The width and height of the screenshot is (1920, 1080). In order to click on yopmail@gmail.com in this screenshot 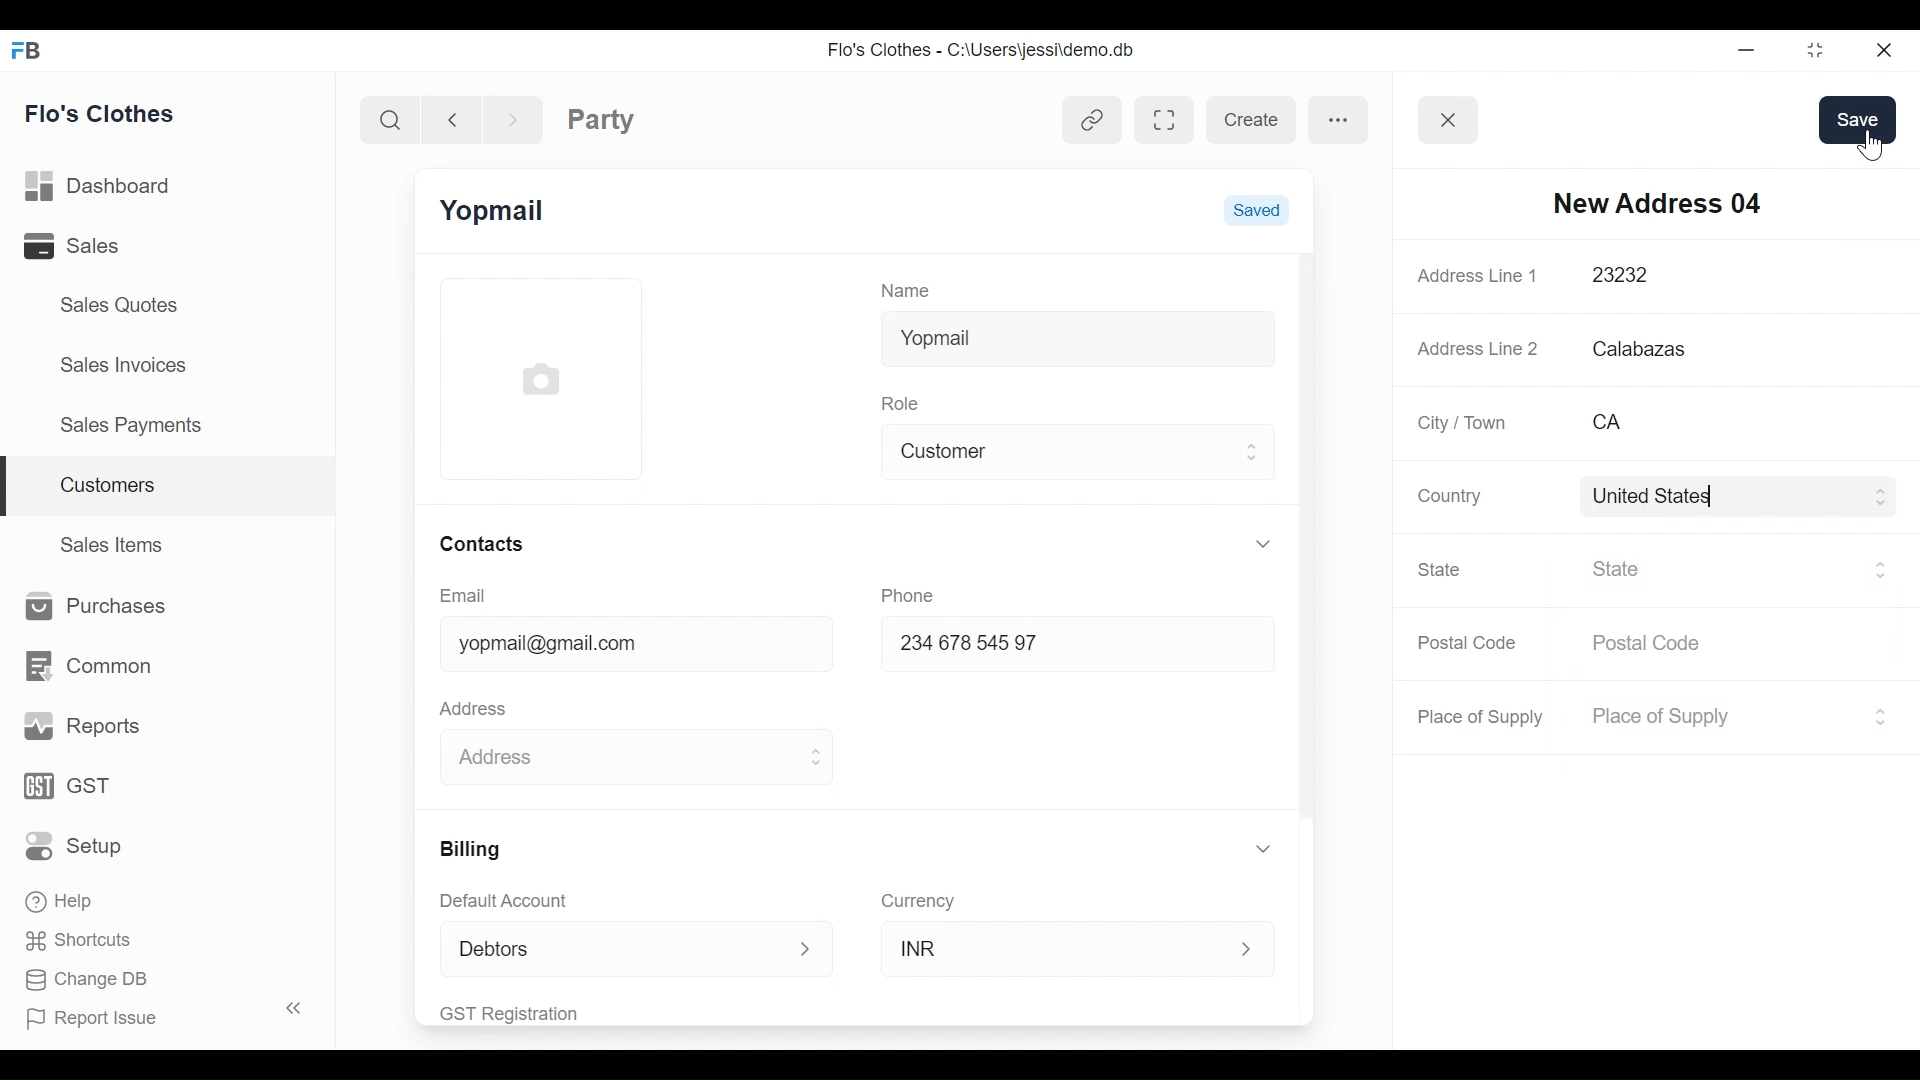, I will do `click(619, 646)`.